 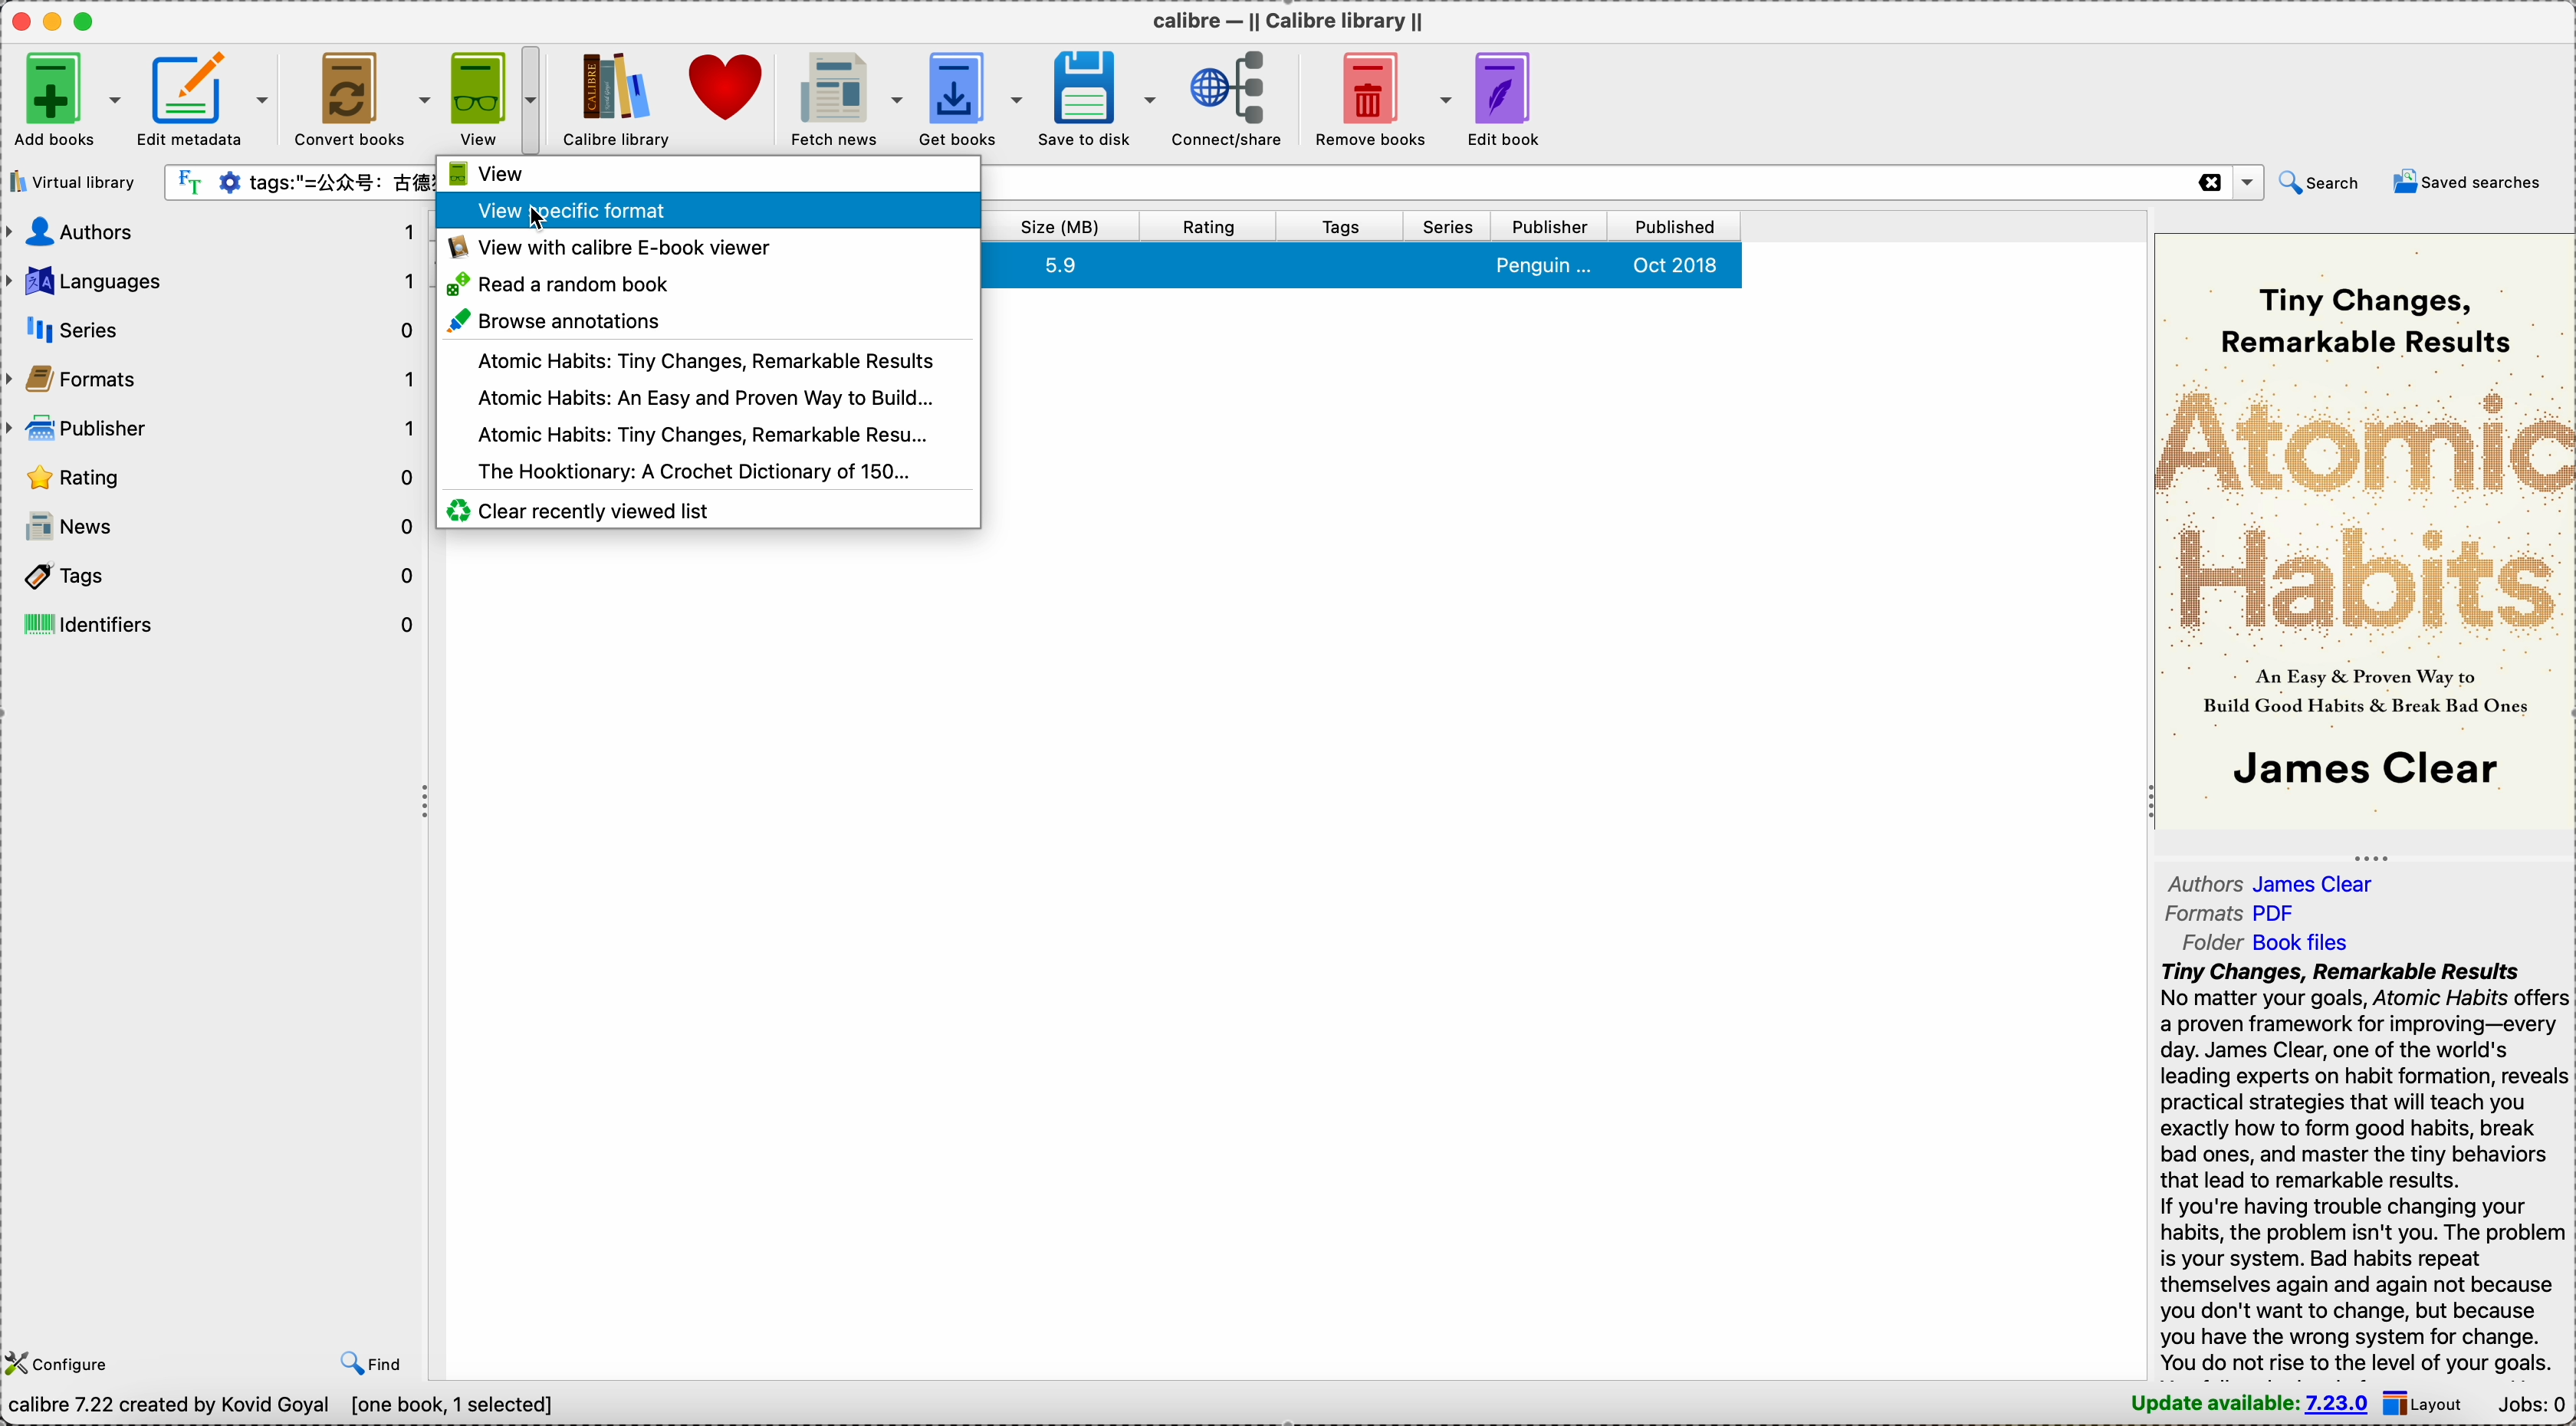 What do you see at coordinates (2270, 942) in the screenshot?
I see `folder` at bounding box center [2270, 942].